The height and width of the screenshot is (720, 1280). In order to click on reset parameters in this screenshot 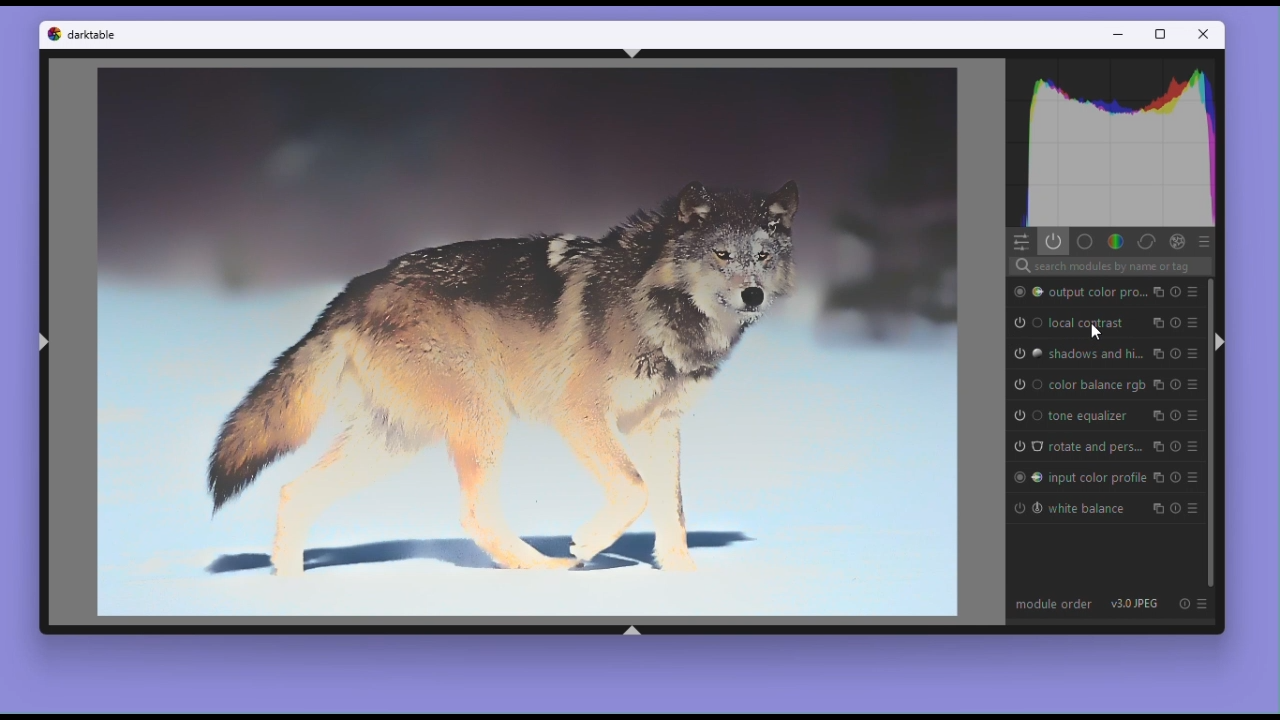, I will do `click(1177, 450)`.